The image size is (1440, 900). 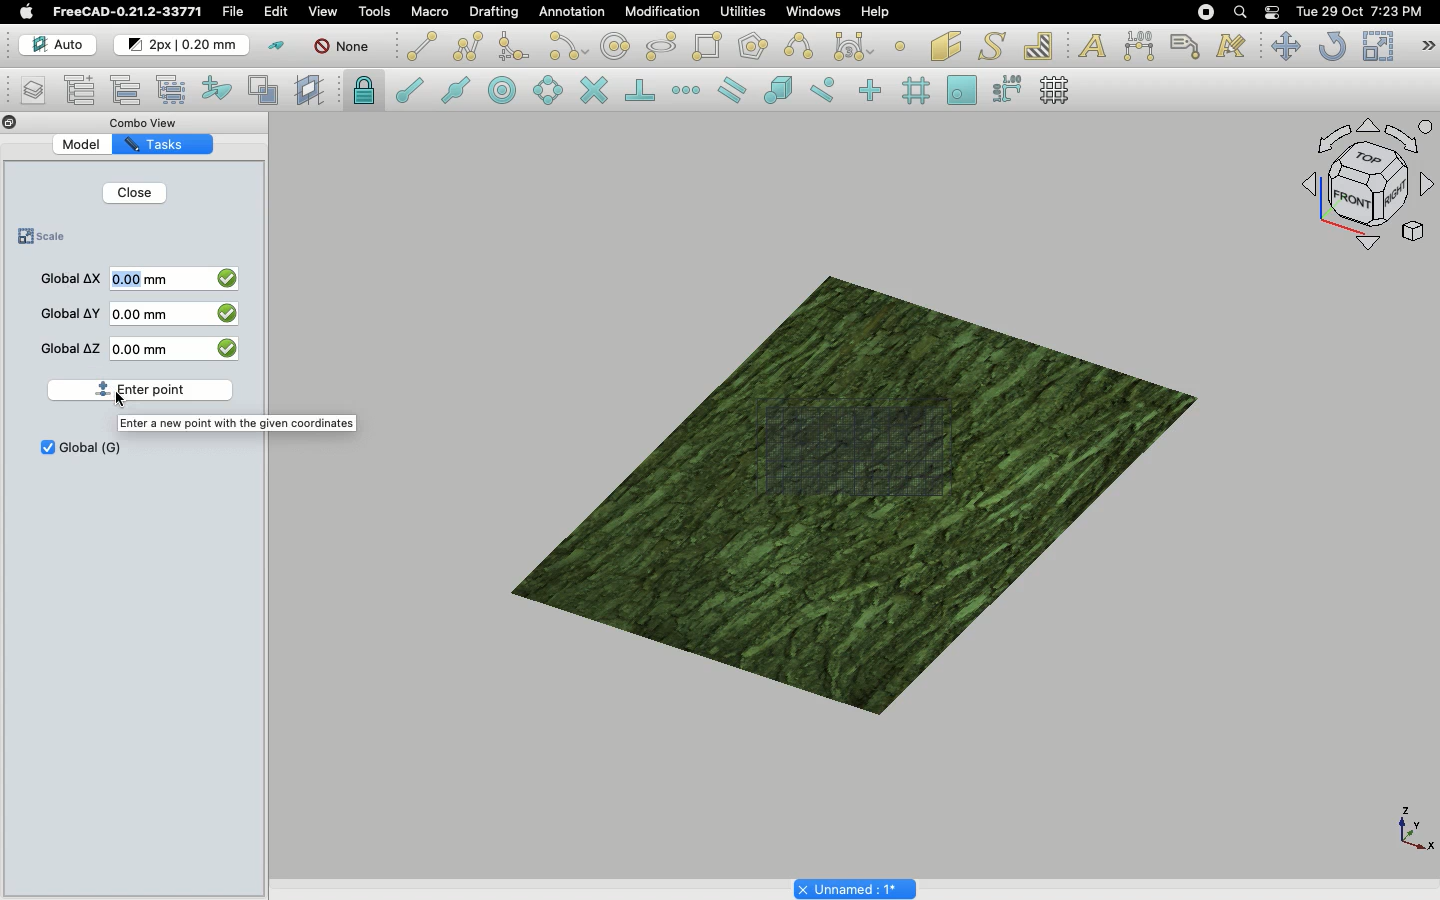 I want to click on Recording, so click(x=1205, y=11).